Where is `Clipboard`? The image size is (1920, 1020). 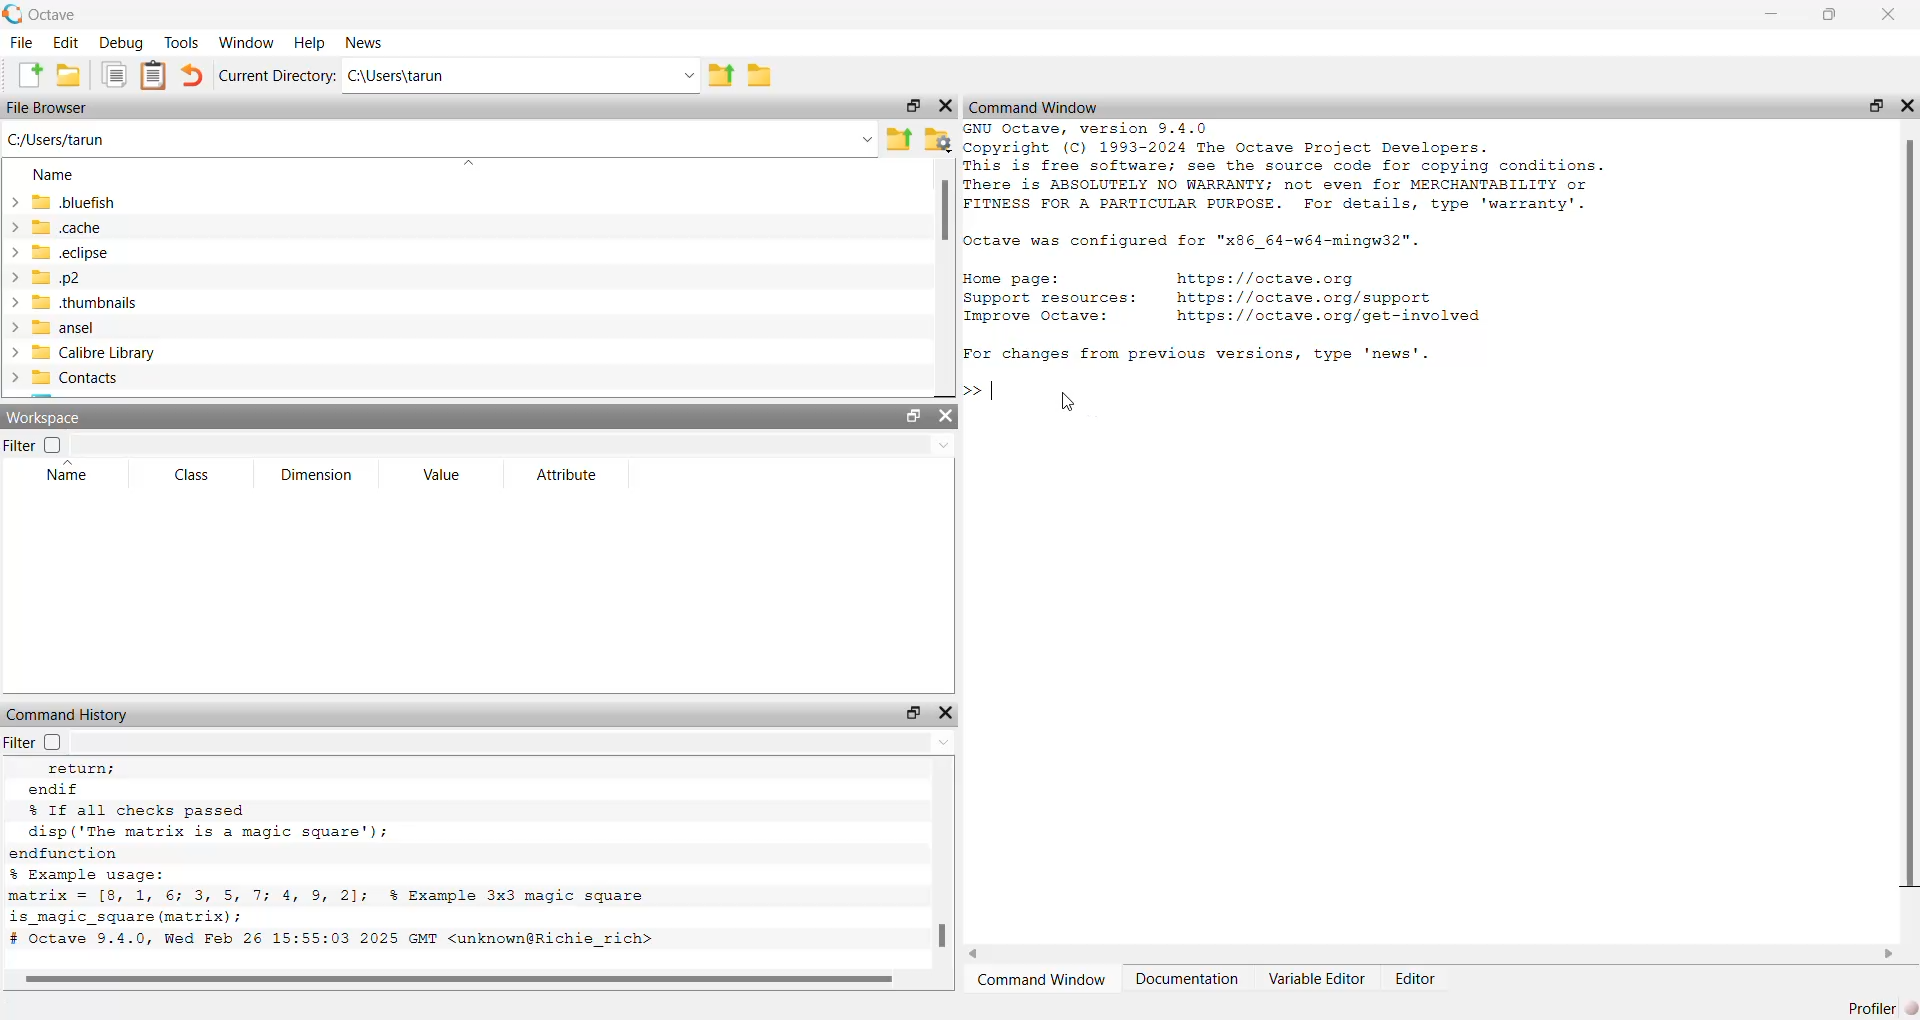 Clipboard is located at coordinates (152, 76).